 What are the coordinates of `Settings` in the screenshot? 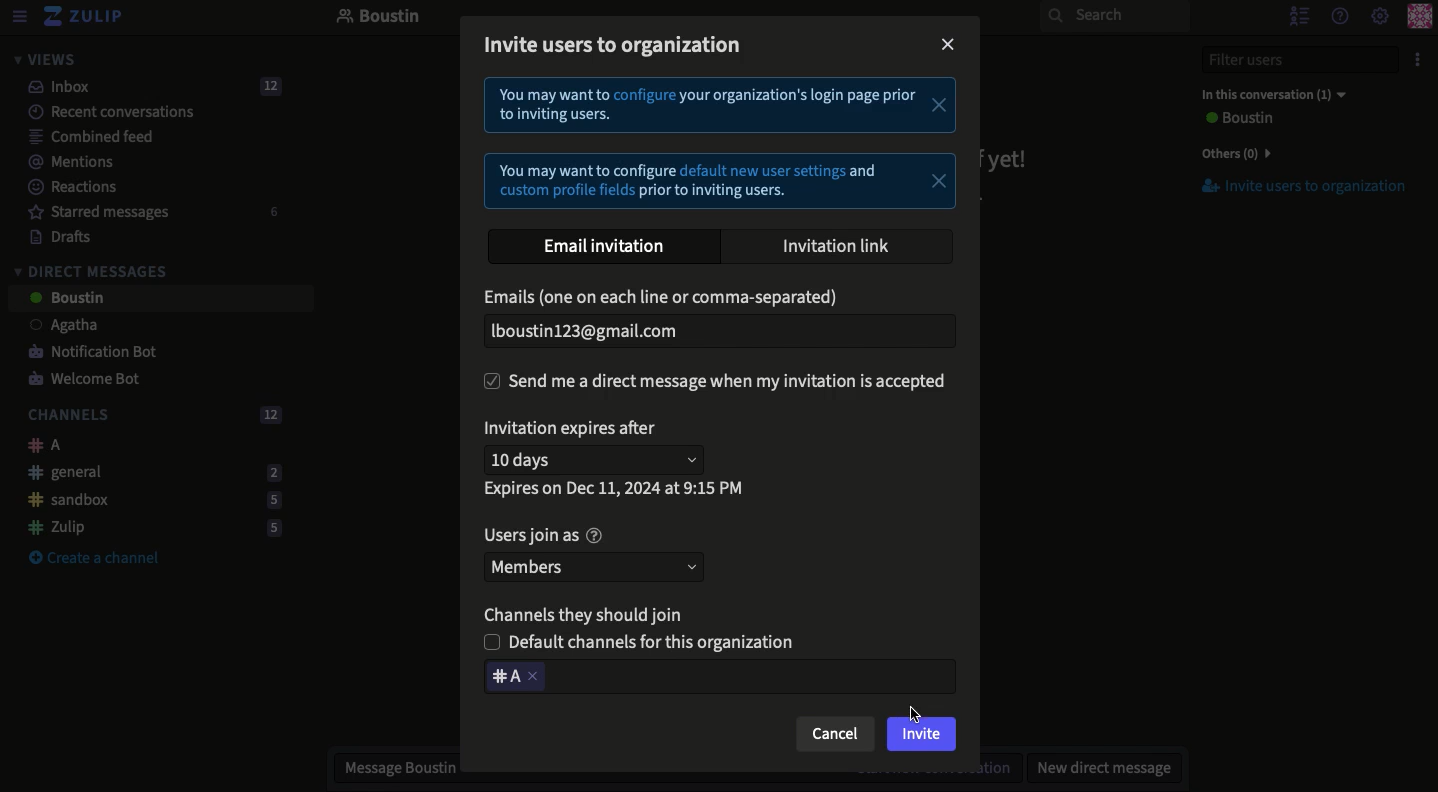 It's located at (1380, 17).